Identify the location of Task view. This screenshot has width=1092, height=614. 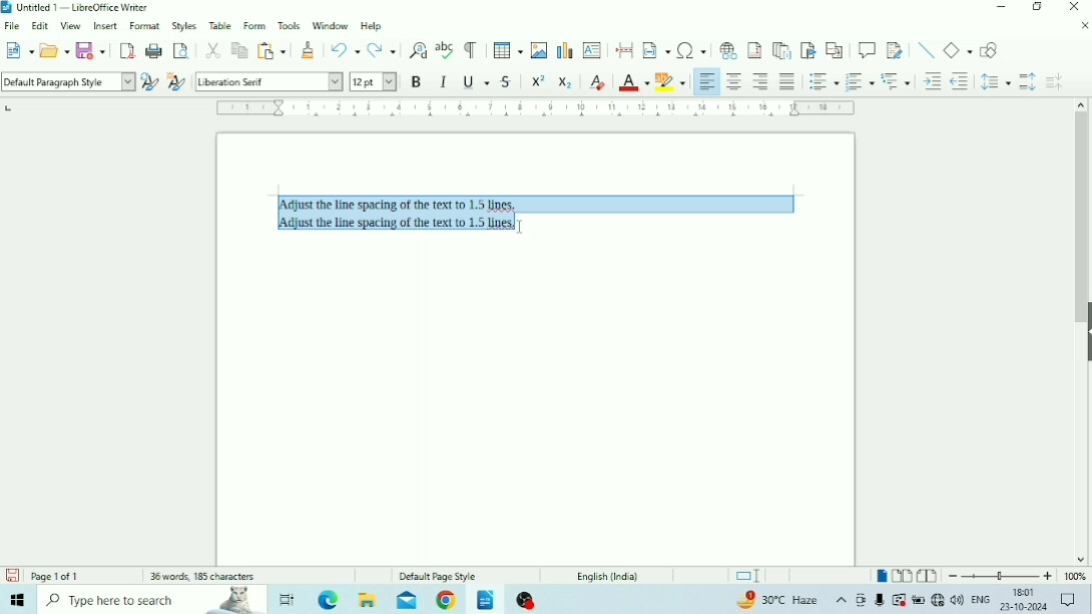
(287, 599).